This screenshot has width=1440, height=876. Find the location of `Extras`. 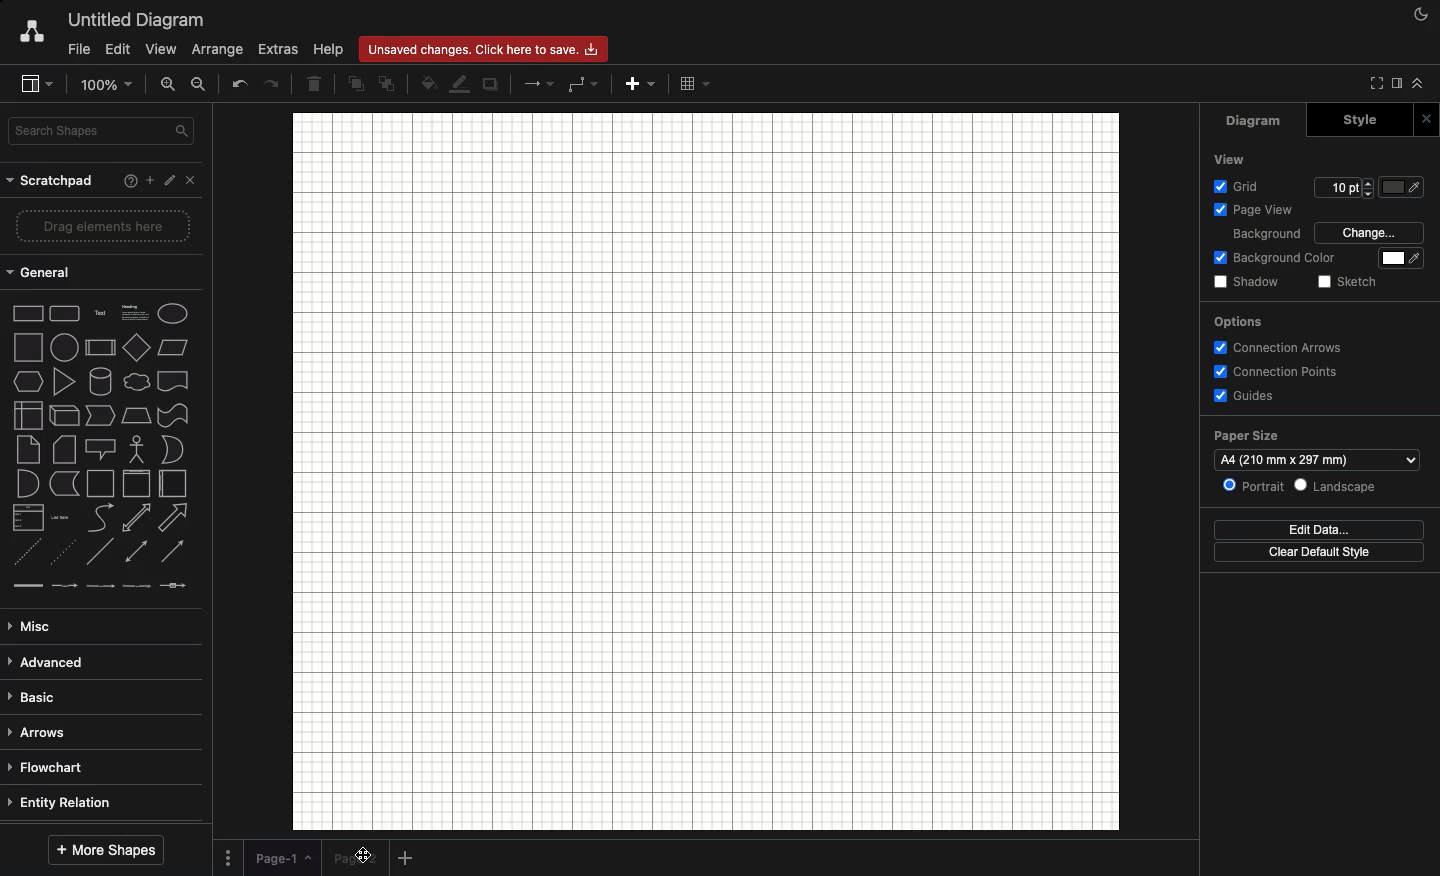

Extras is located at coordinates (277, 50).